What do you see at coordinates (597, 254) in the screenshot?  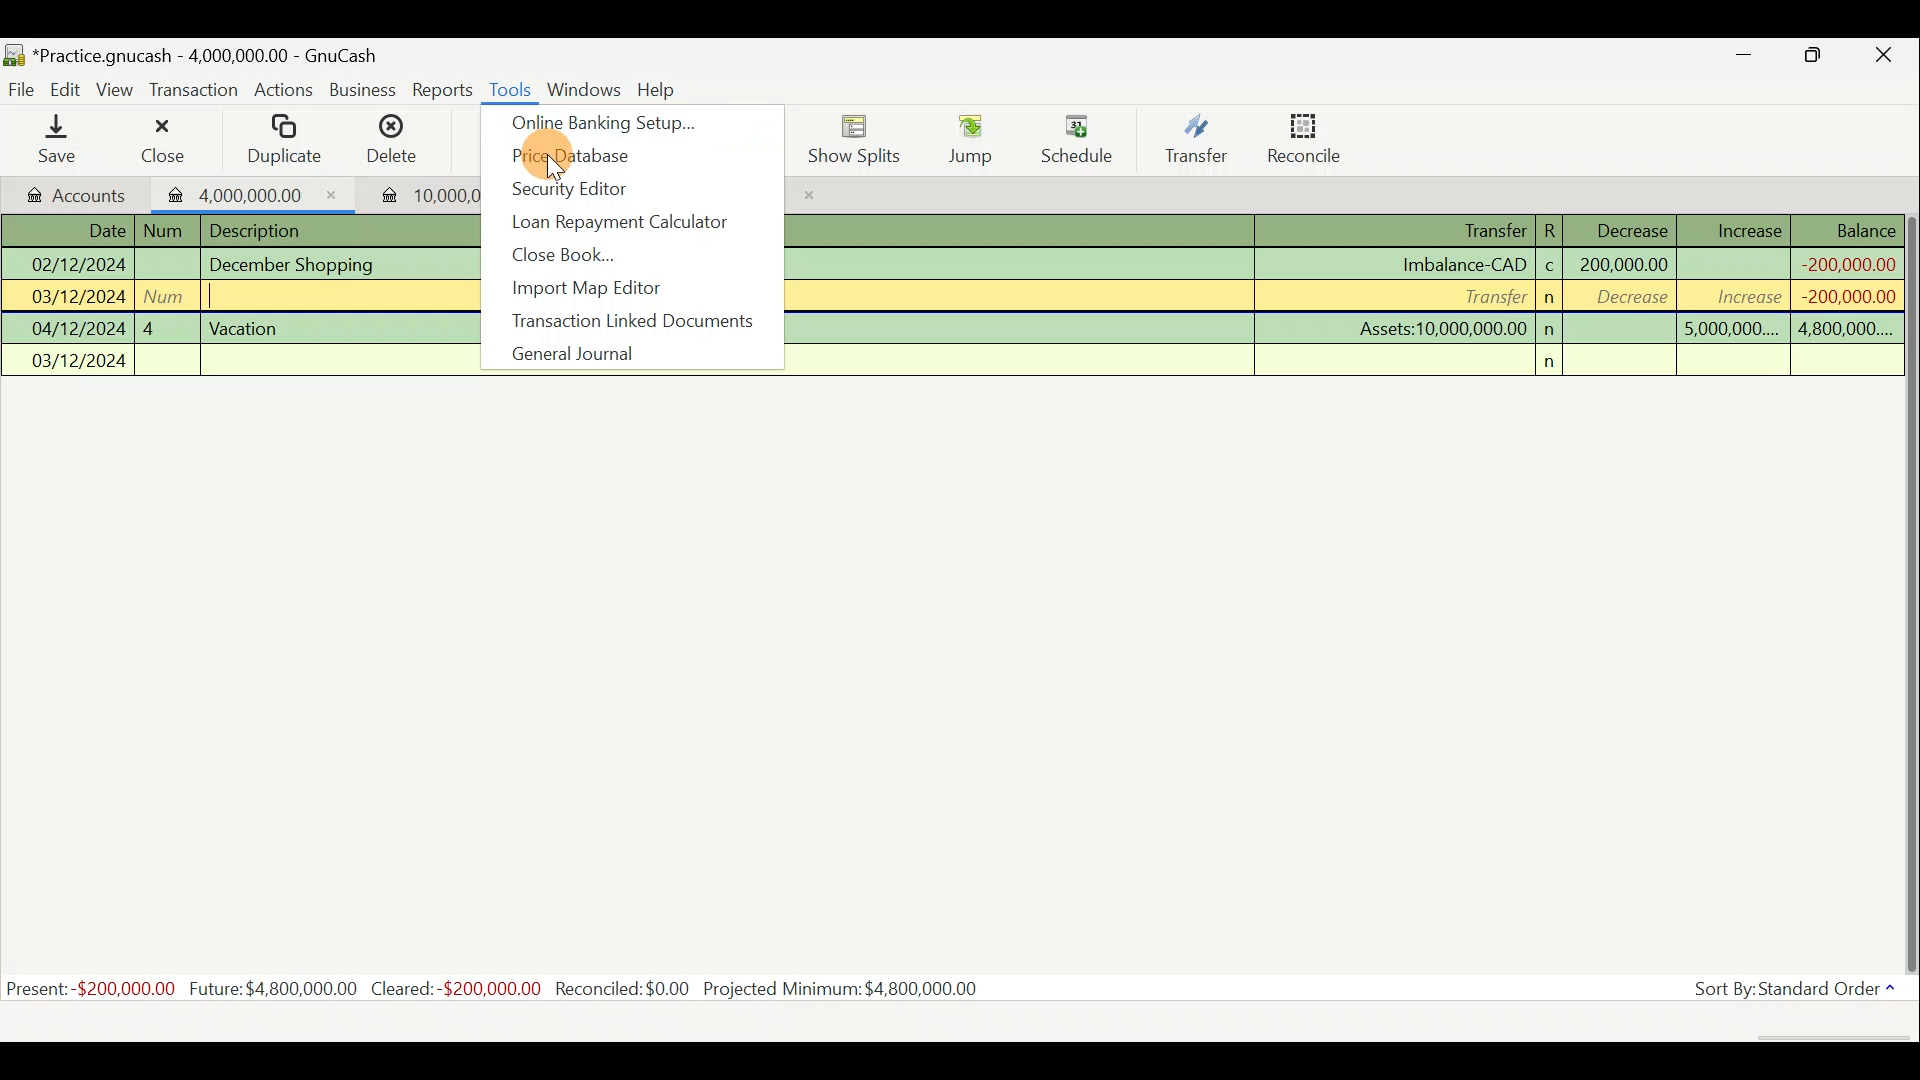 I see `Close book` at bounding box center [597, 254].